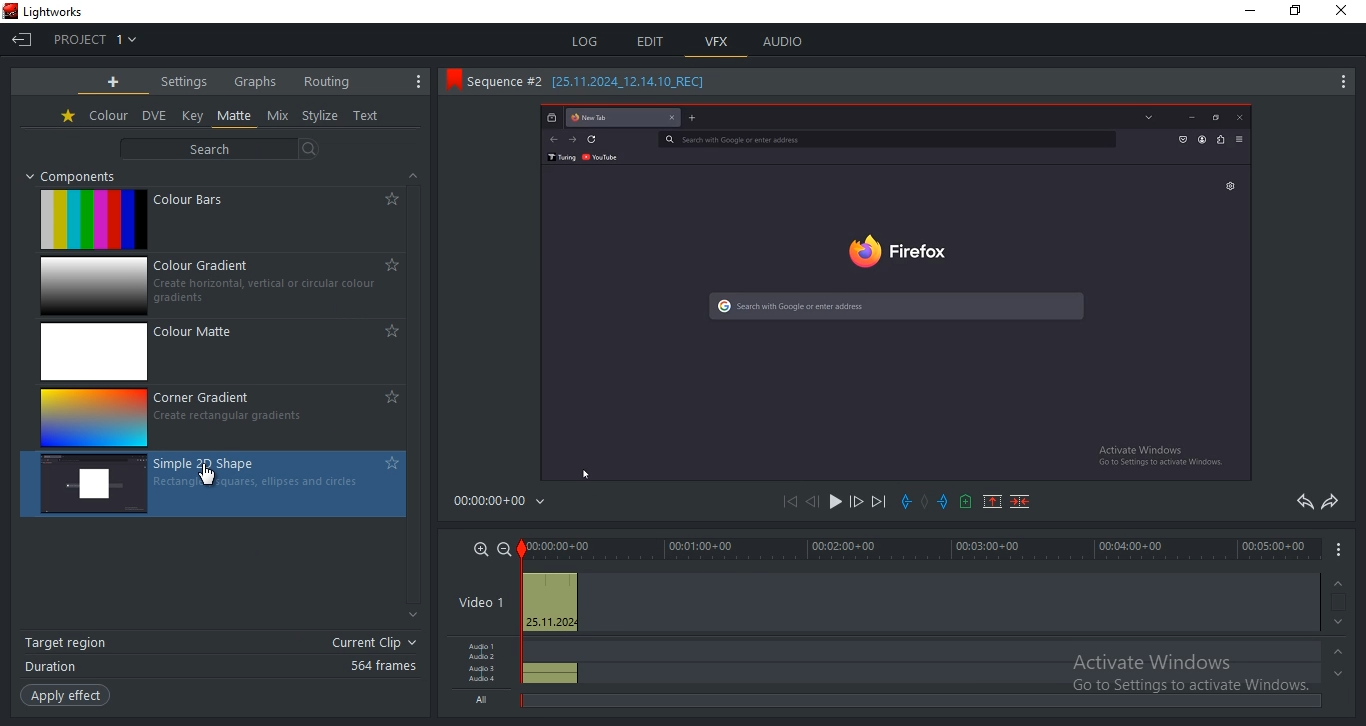 This screenshot has width=1366, height=726. I want to click on video, so click(548, 603).